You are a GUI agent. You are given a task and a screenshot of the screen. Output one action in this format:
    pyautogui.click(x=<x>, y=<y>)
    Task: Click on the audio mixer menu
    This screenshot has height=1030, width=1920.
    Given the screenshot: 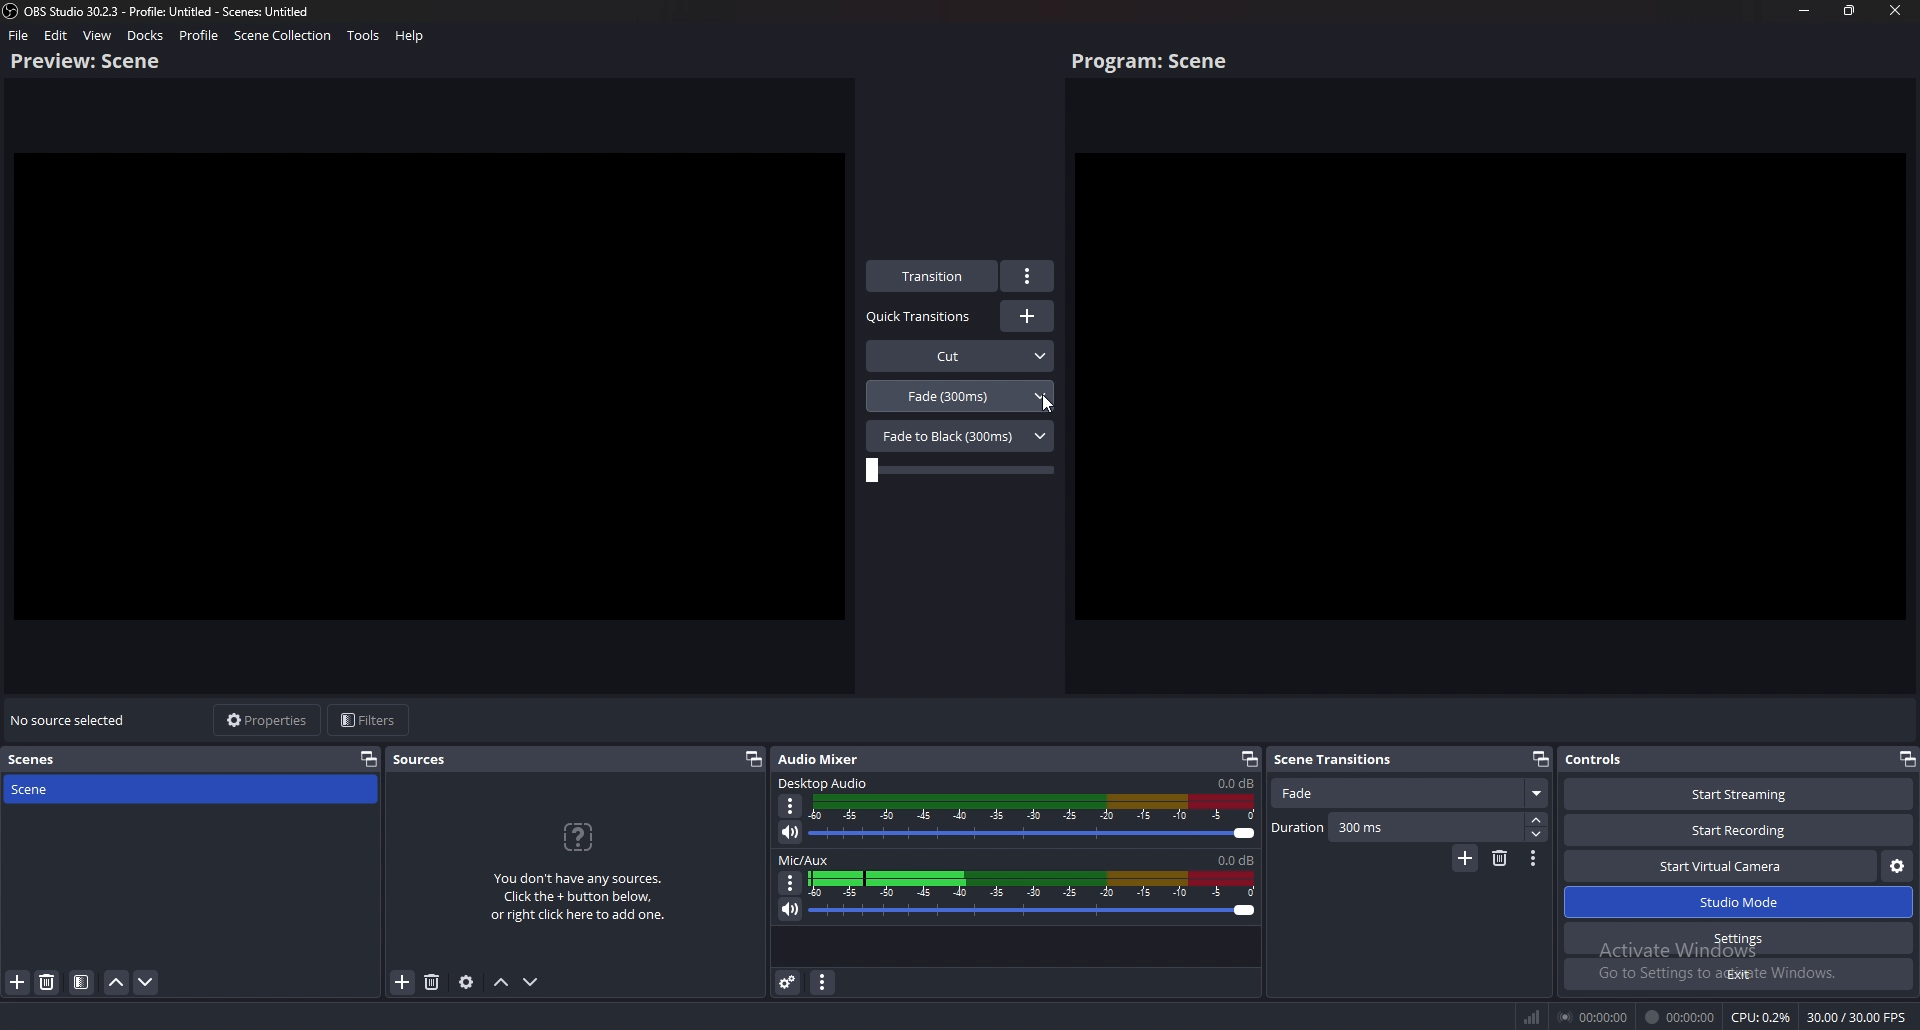 What is the action you would take?
    pyautogui.click(x=824, y=983)
    